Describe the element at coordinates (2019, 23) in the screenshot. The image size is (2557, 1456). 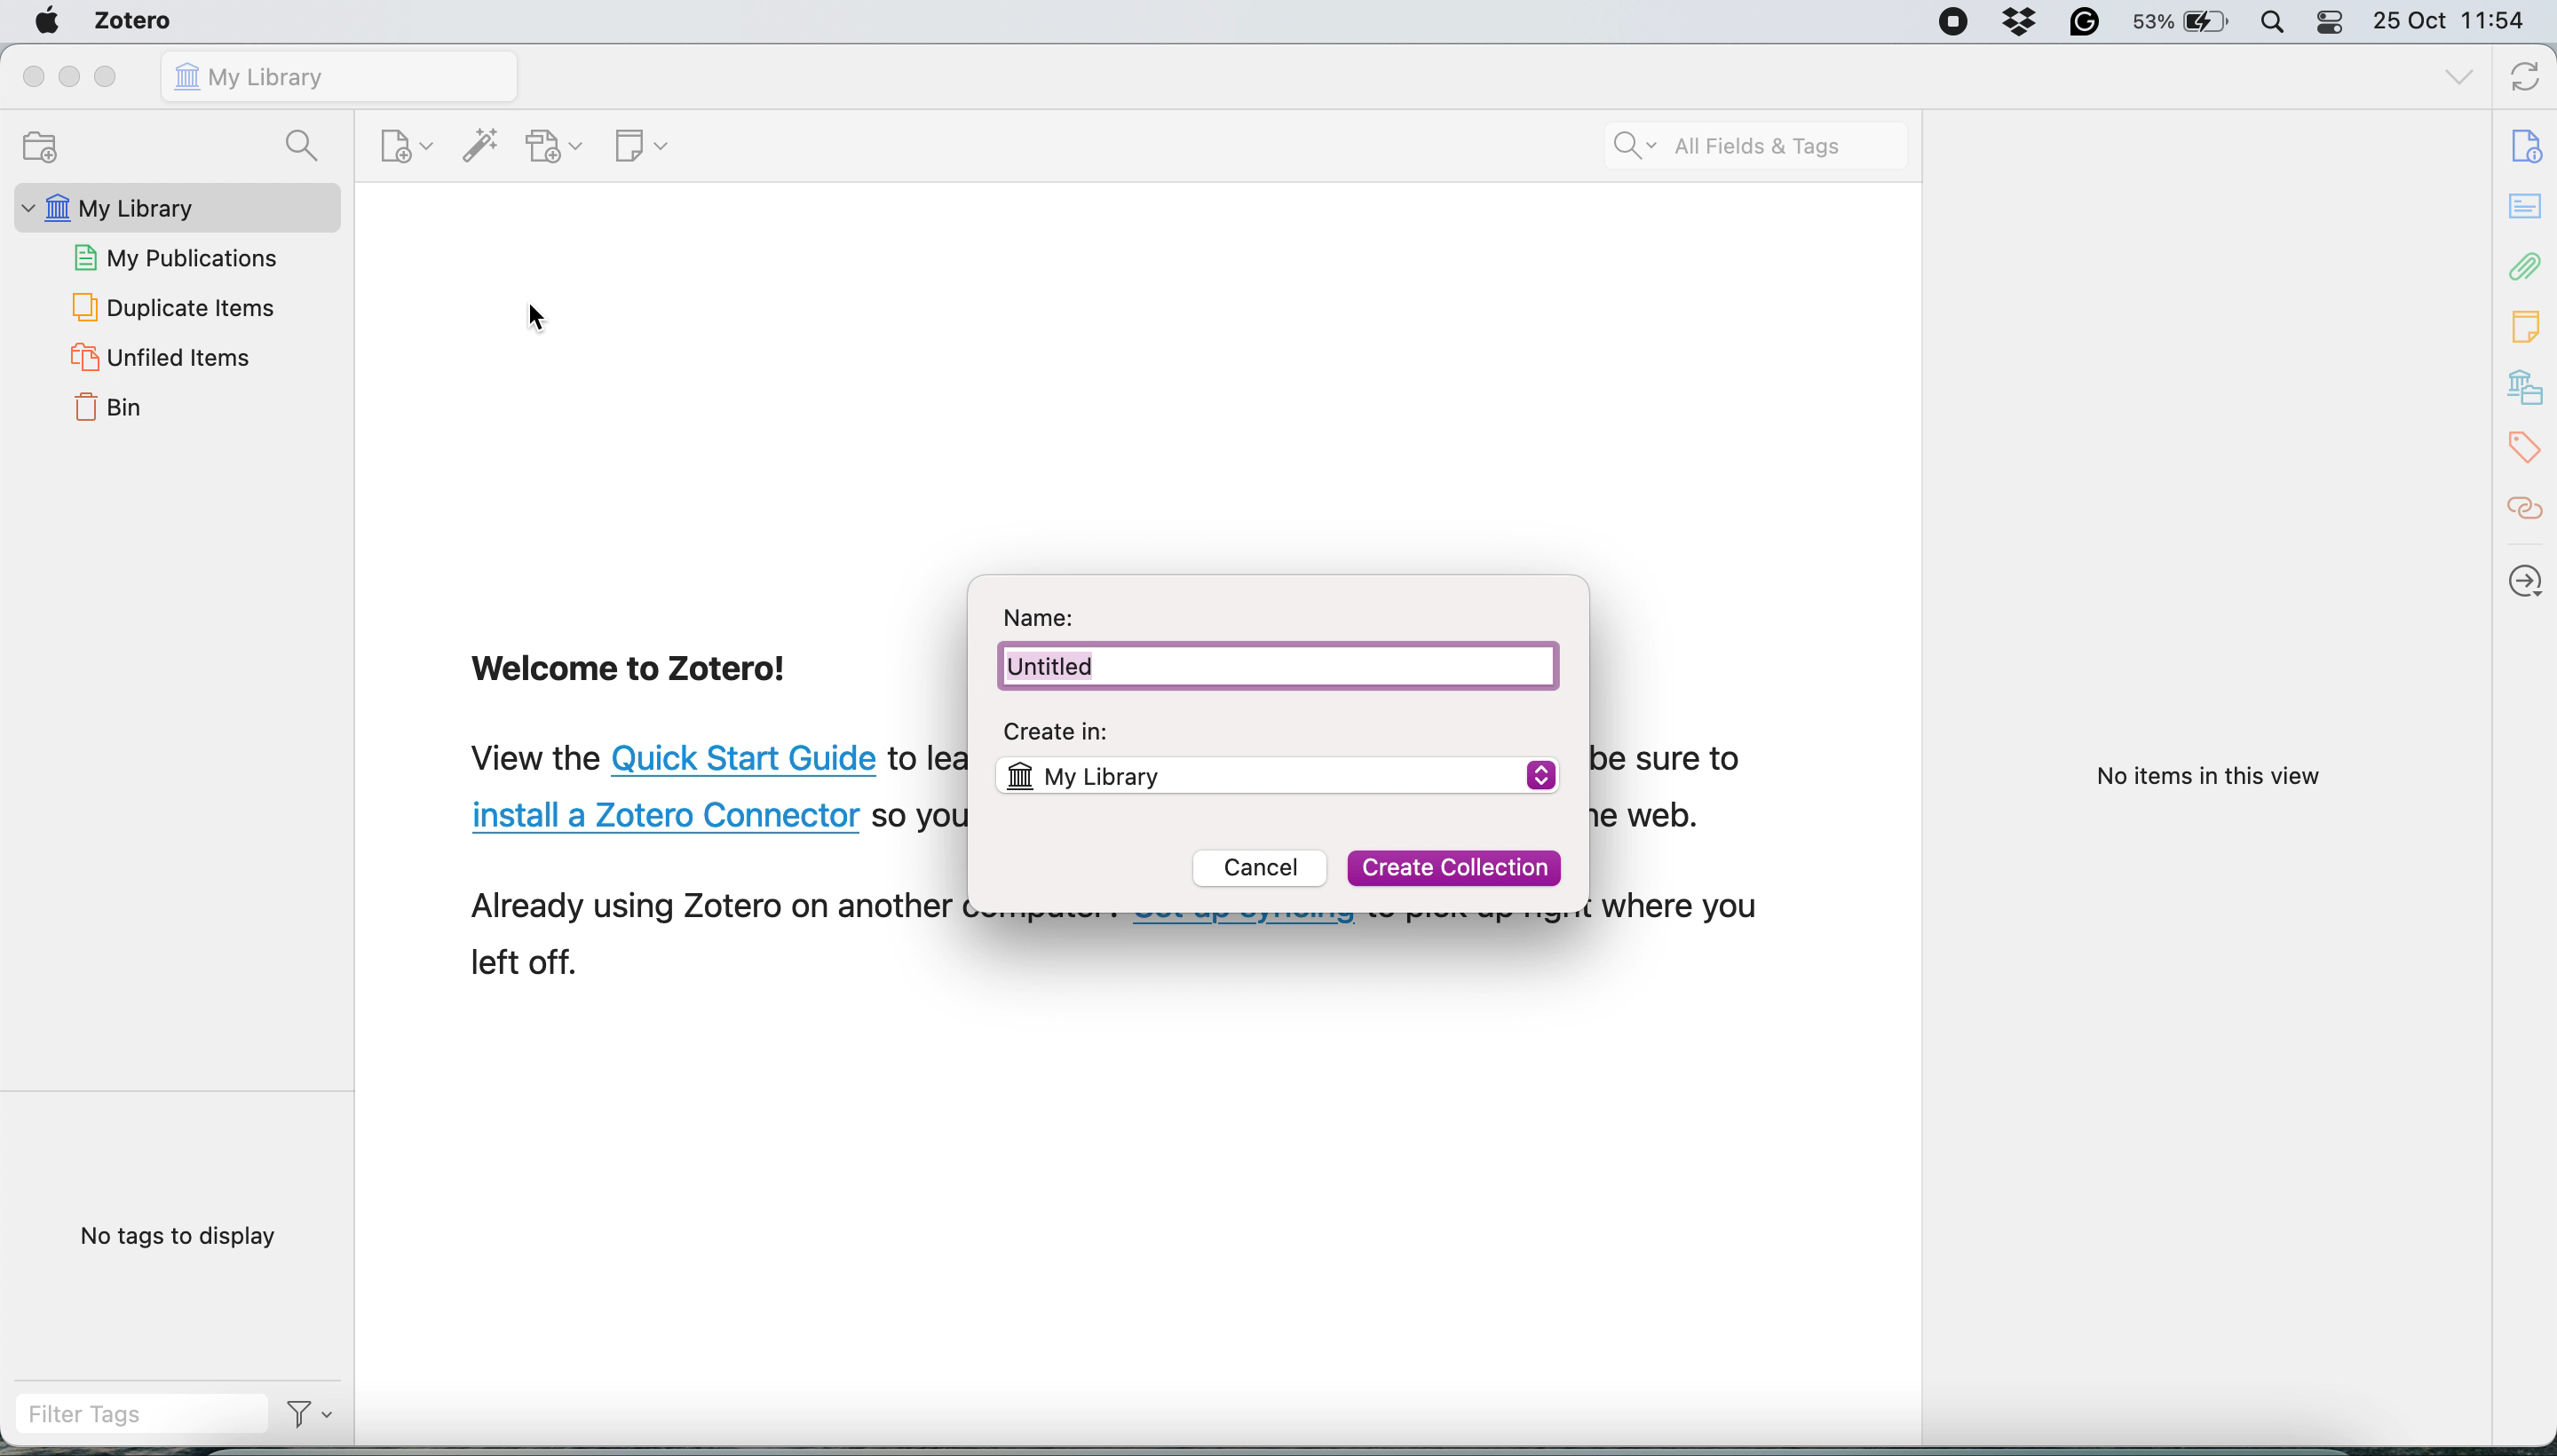
I see `dropbox` at that location.